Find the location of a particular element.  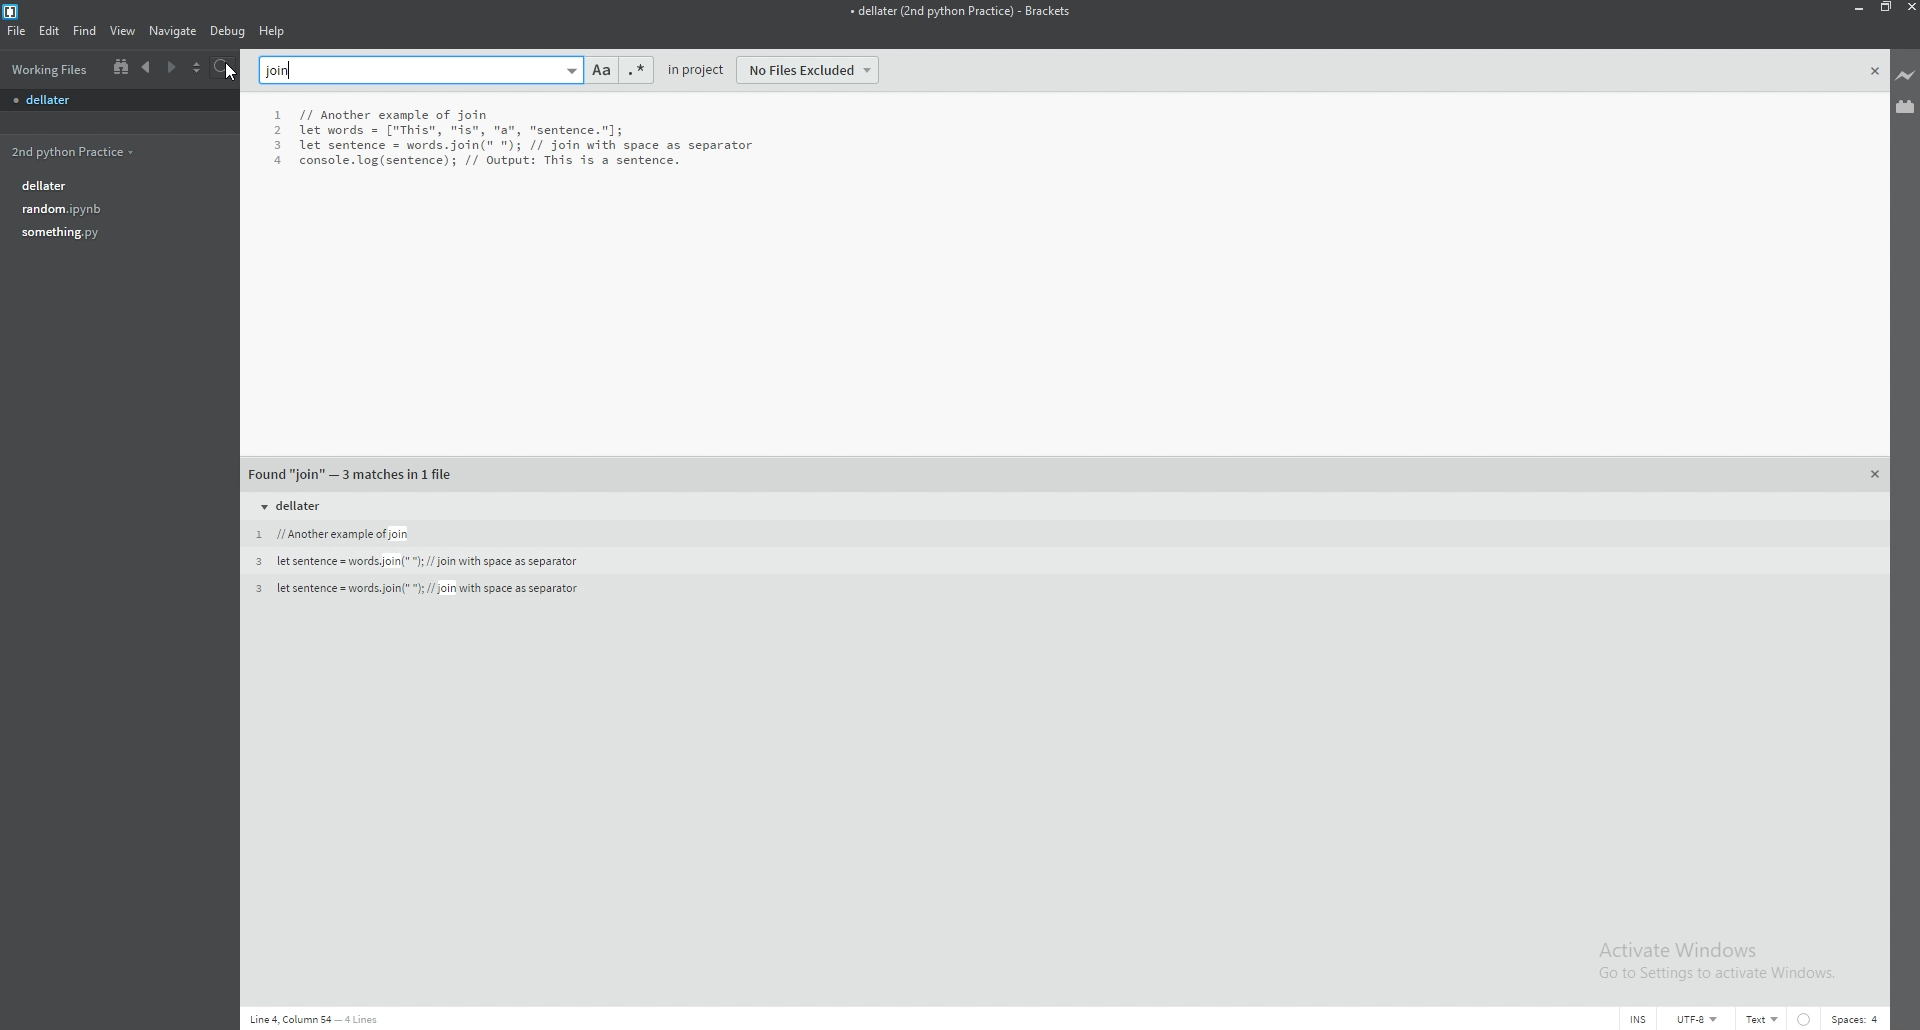

resize is located at coordinates (1887, 7).